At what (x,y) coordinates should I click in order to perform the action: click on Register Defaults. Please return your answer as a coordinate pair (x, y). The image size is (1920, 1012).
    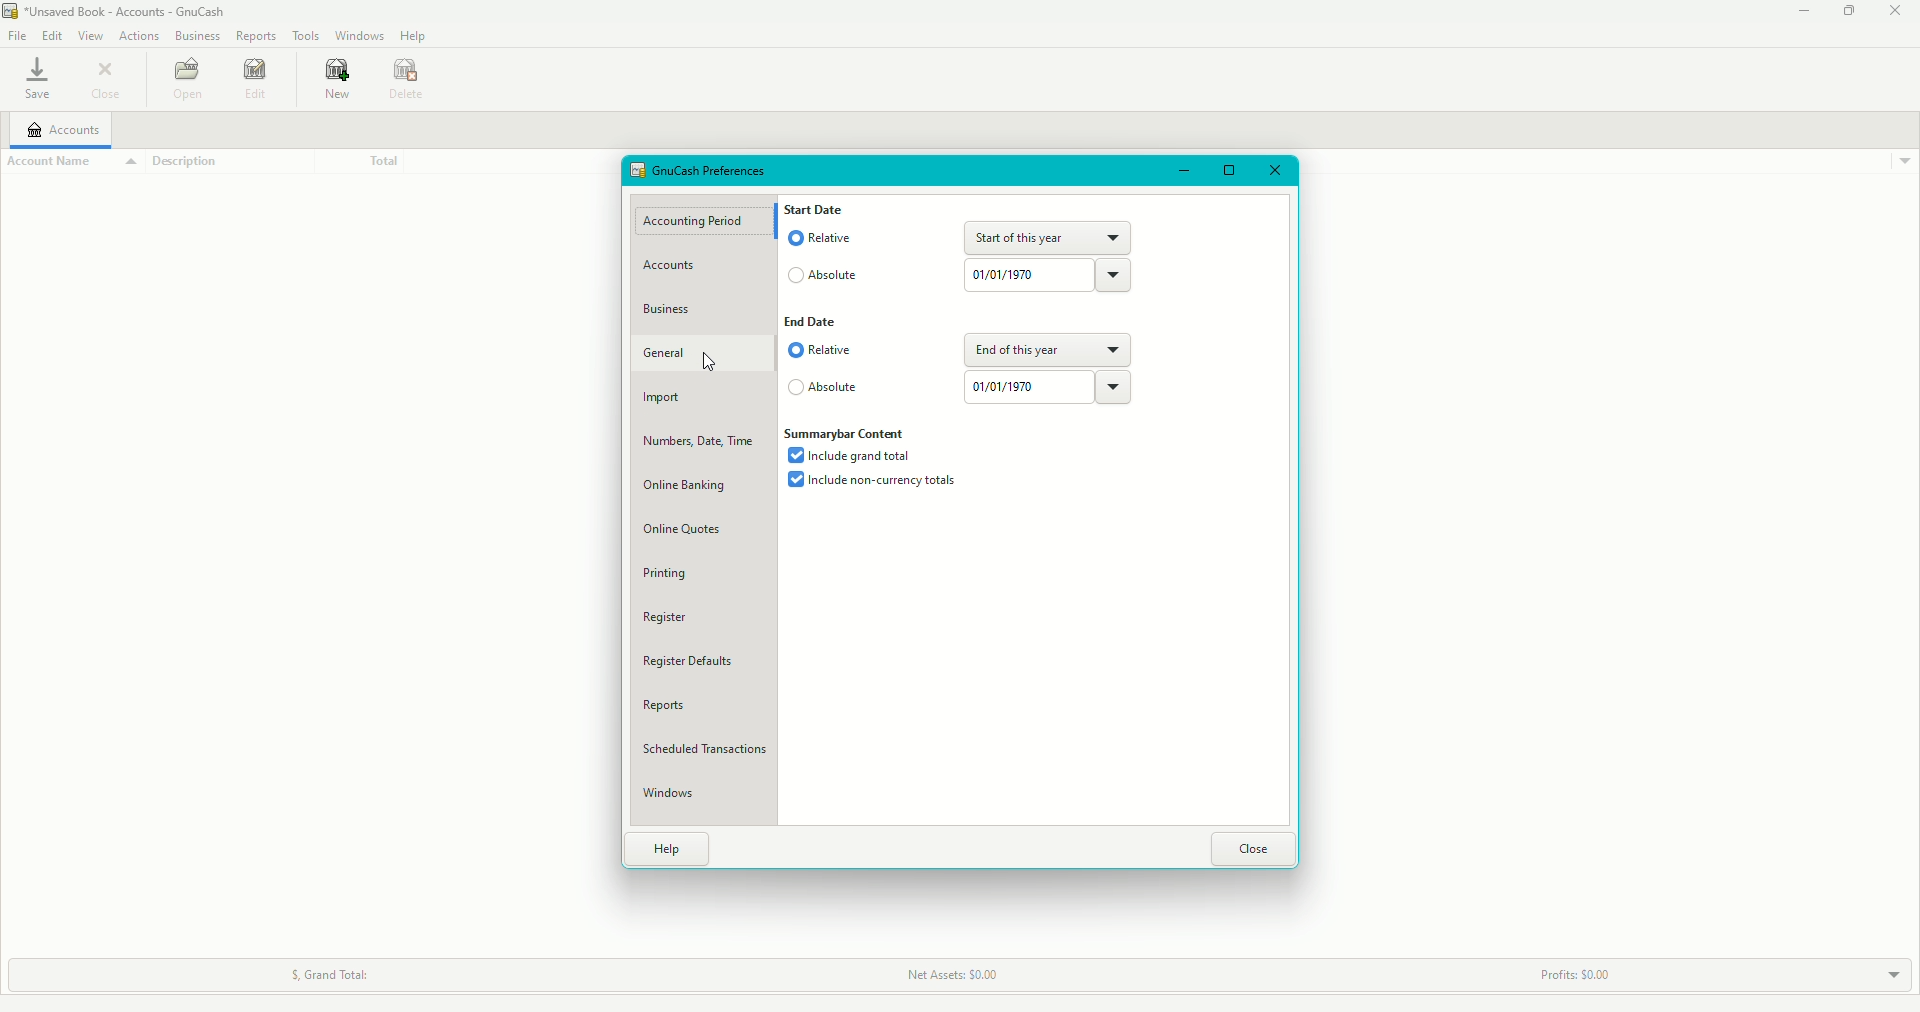
    Looking at the image, I should click on (688, 661).